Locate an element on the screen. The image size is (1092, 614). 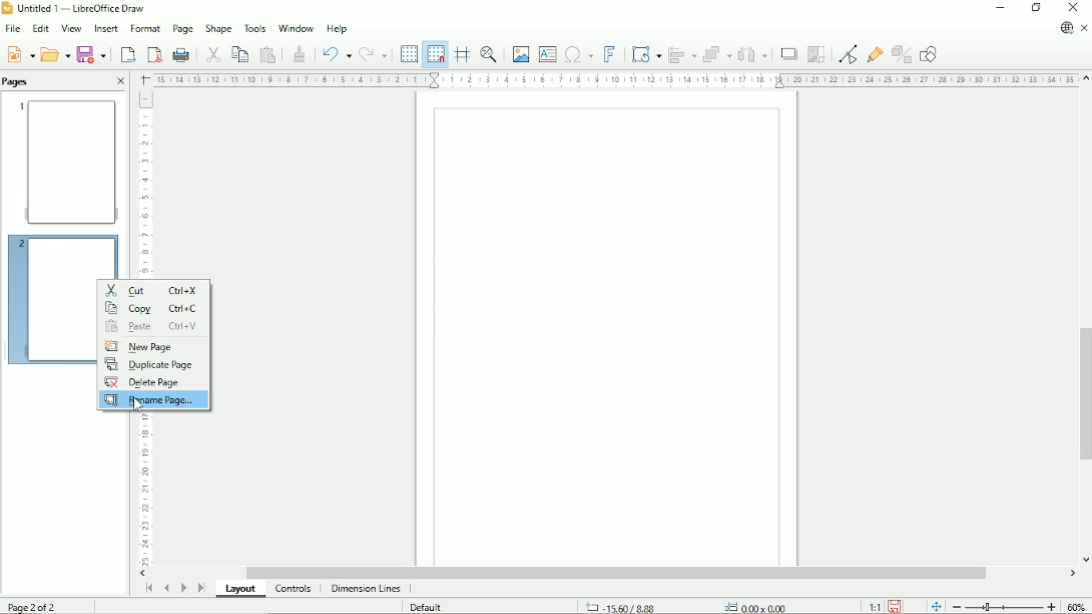
Open is located at coordinates (55, 53).